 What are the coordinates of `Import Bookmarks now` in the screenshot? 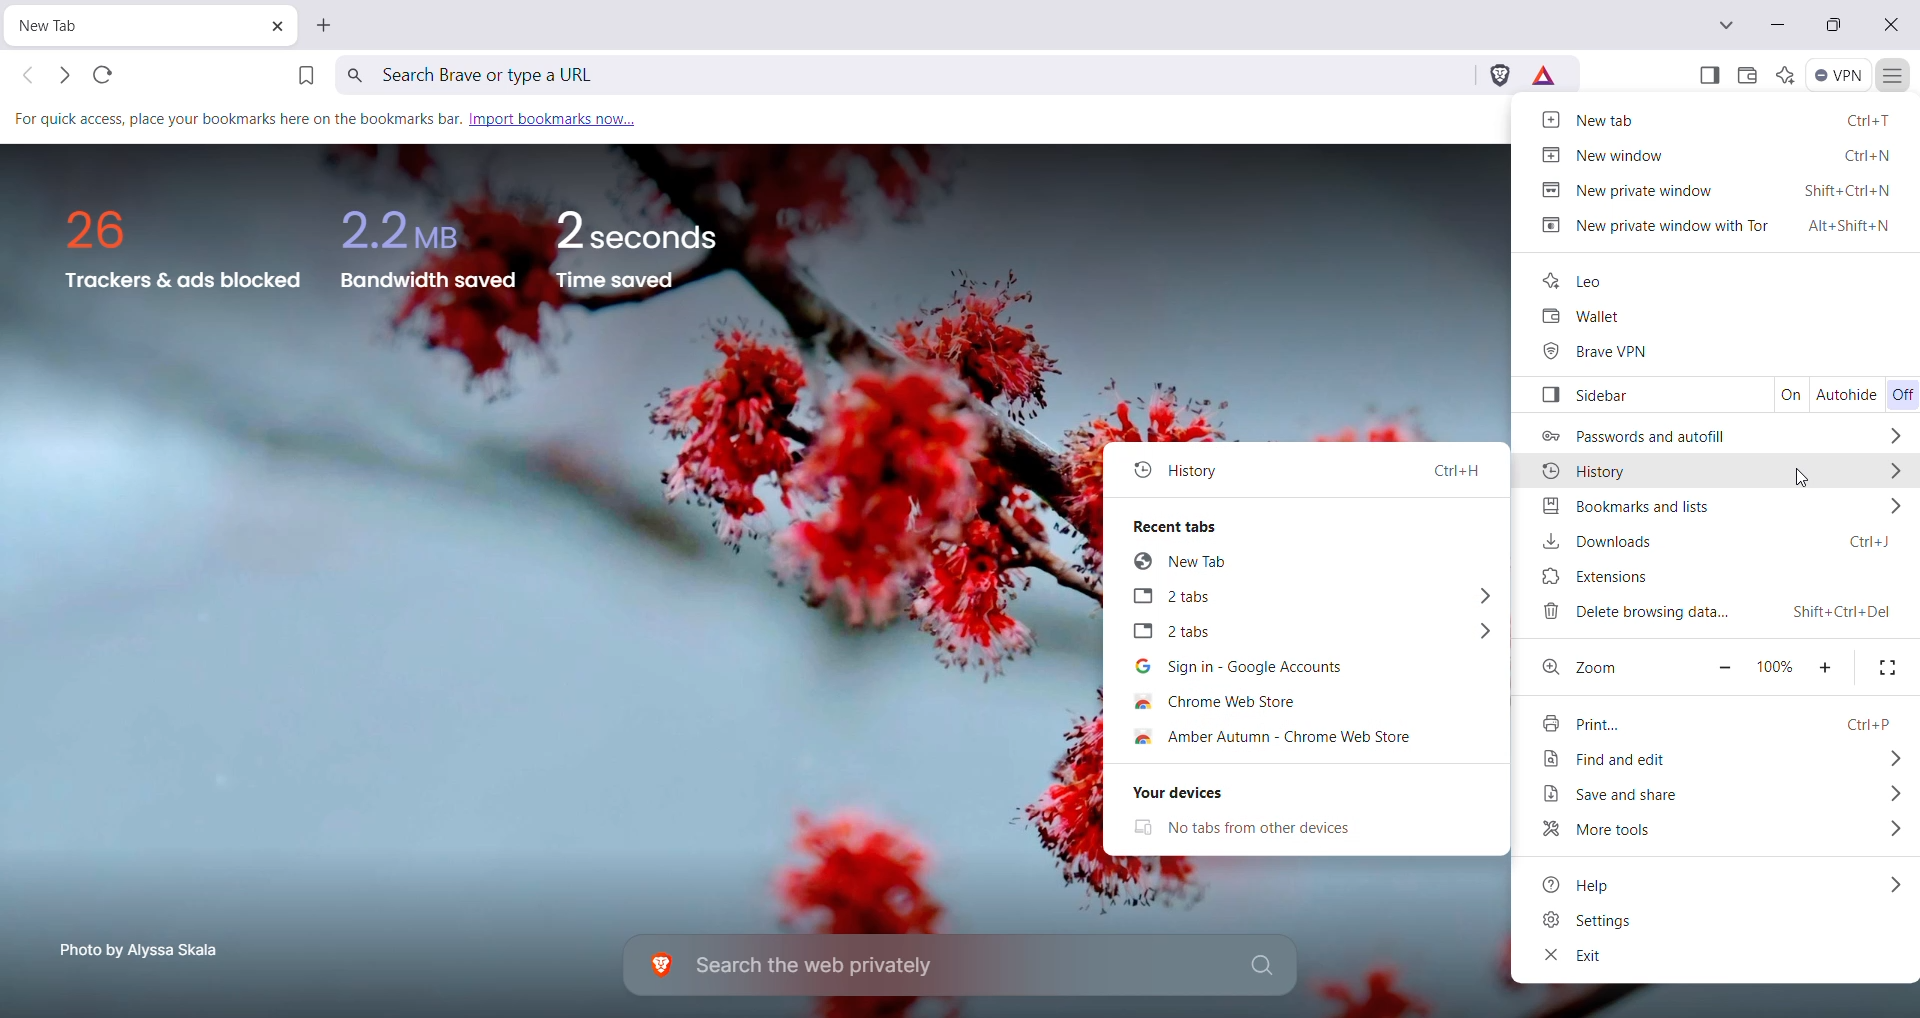 It's located at (553, 117).